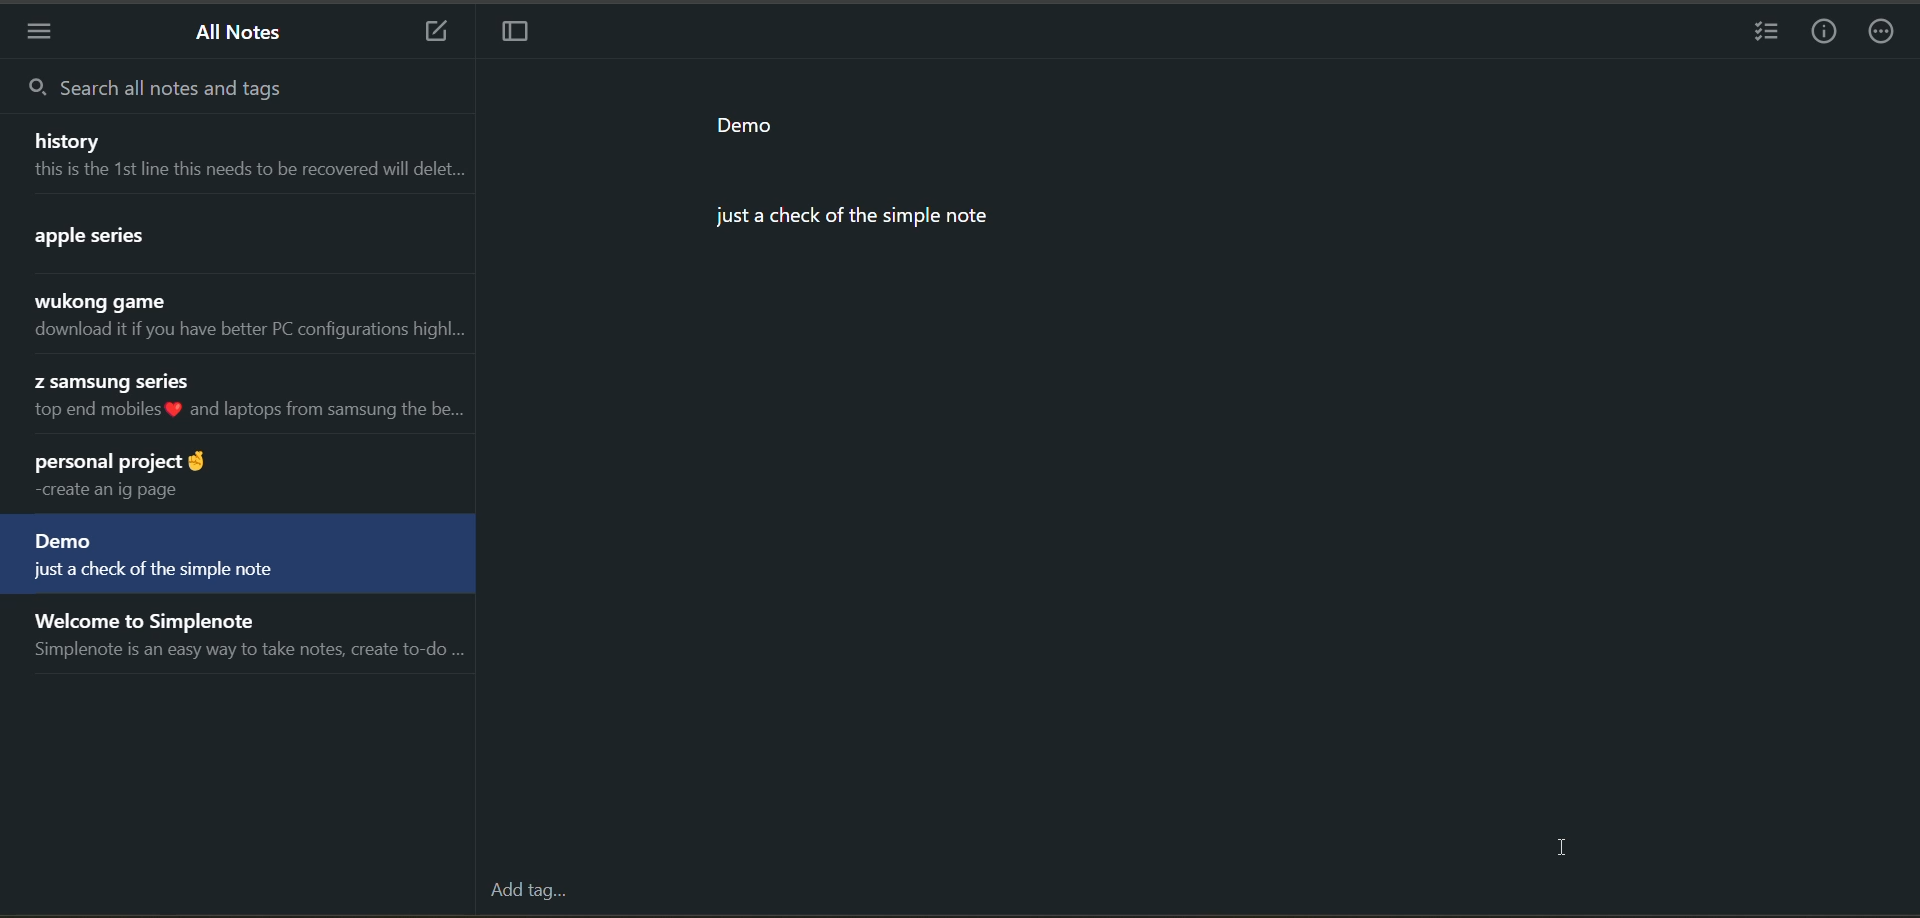 This screenshot has height=918, width=1920. What do you see at coordinates (513, 34) in the screenshot?
I see `toggle focus mode` at bounding box center [513, 34].